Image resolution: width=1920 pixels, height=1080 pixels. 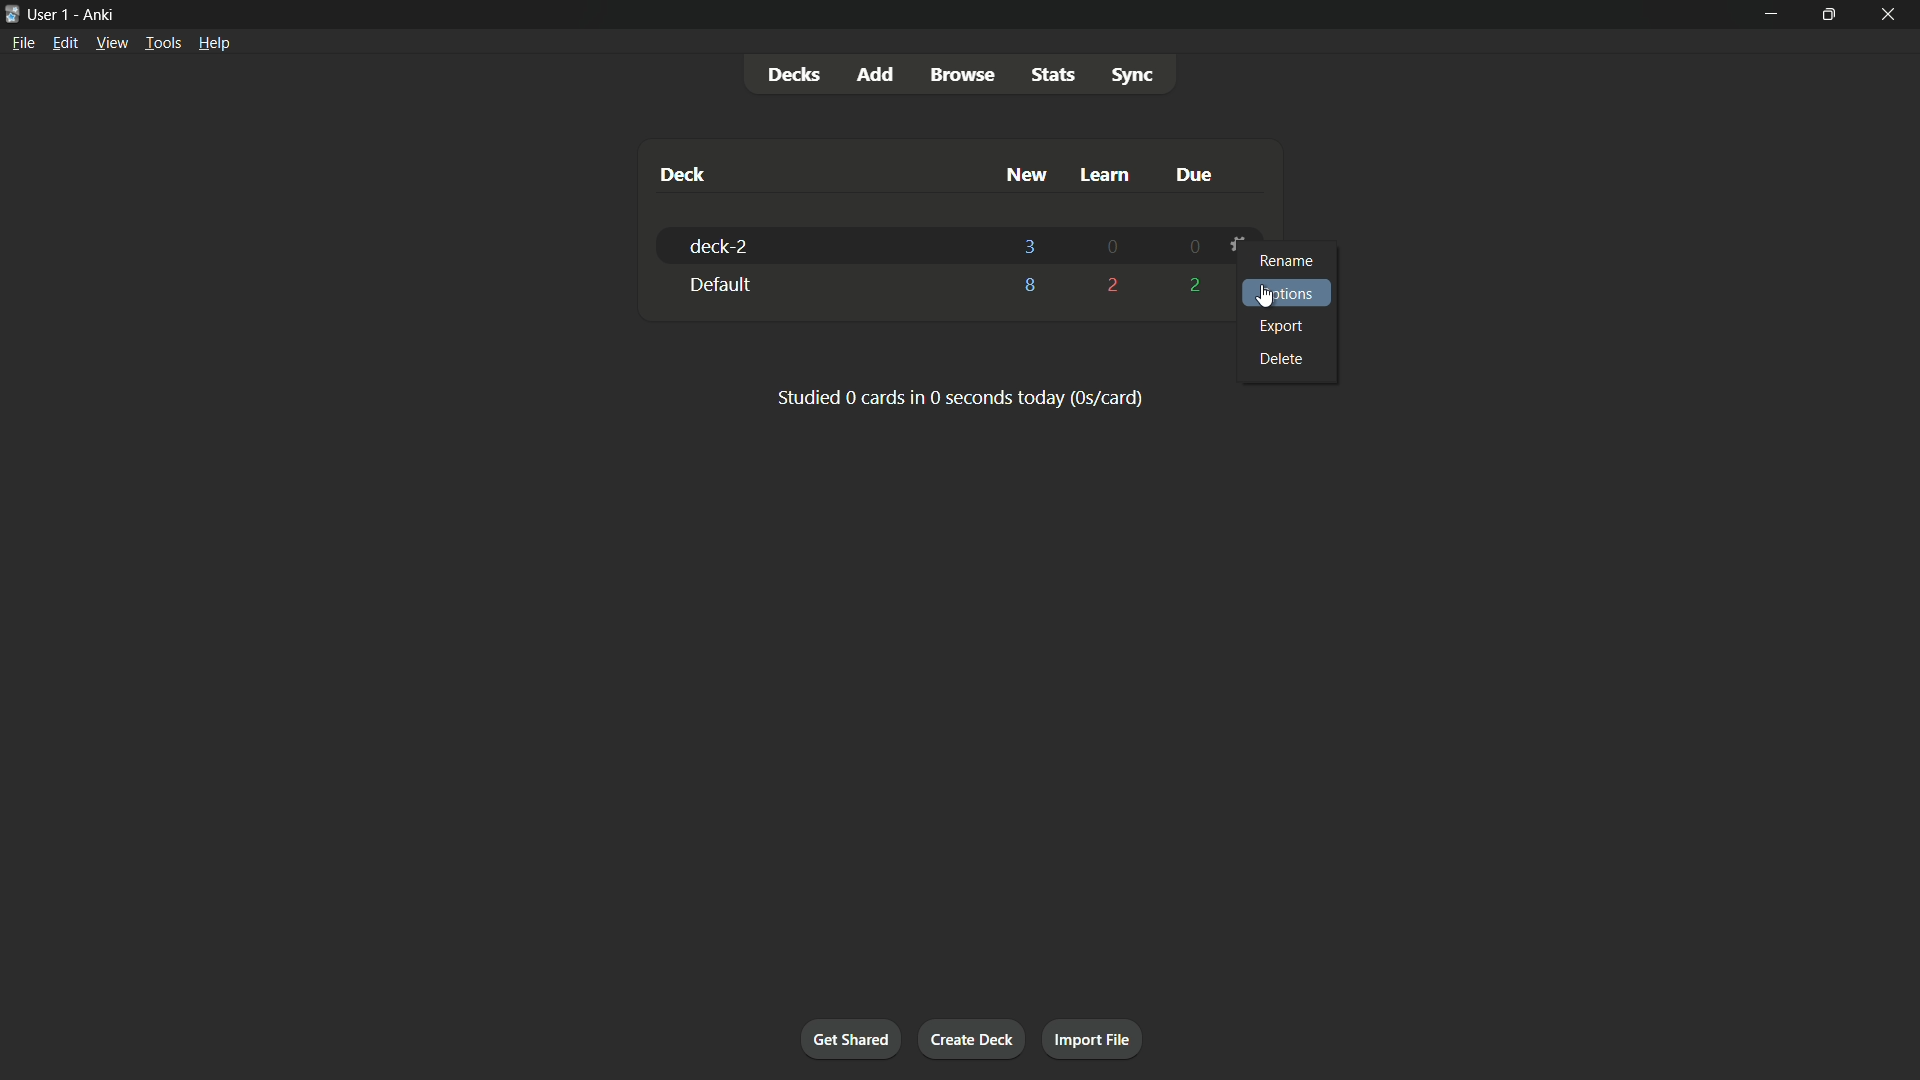 I want to click on 2, so click(x=1191, y=285).